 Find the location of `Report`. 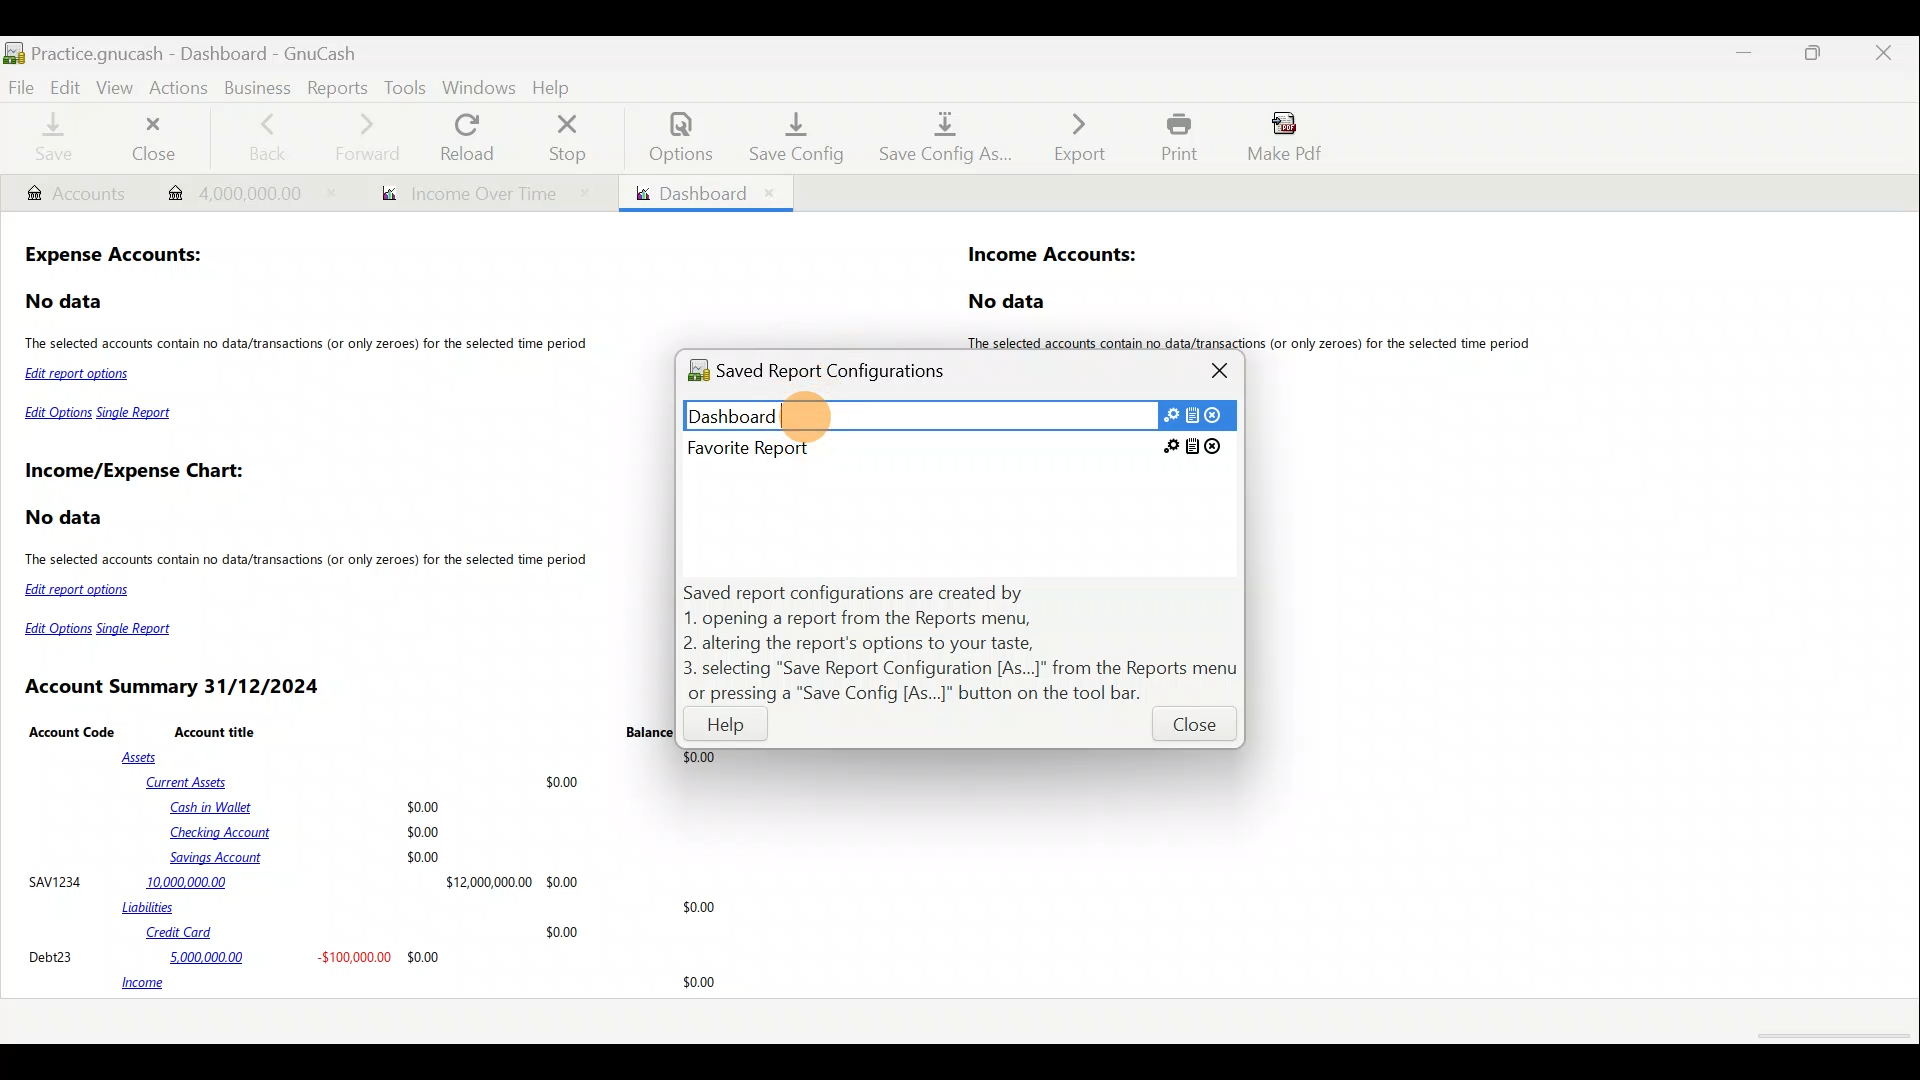

Report is located at coordinates (477, 194).